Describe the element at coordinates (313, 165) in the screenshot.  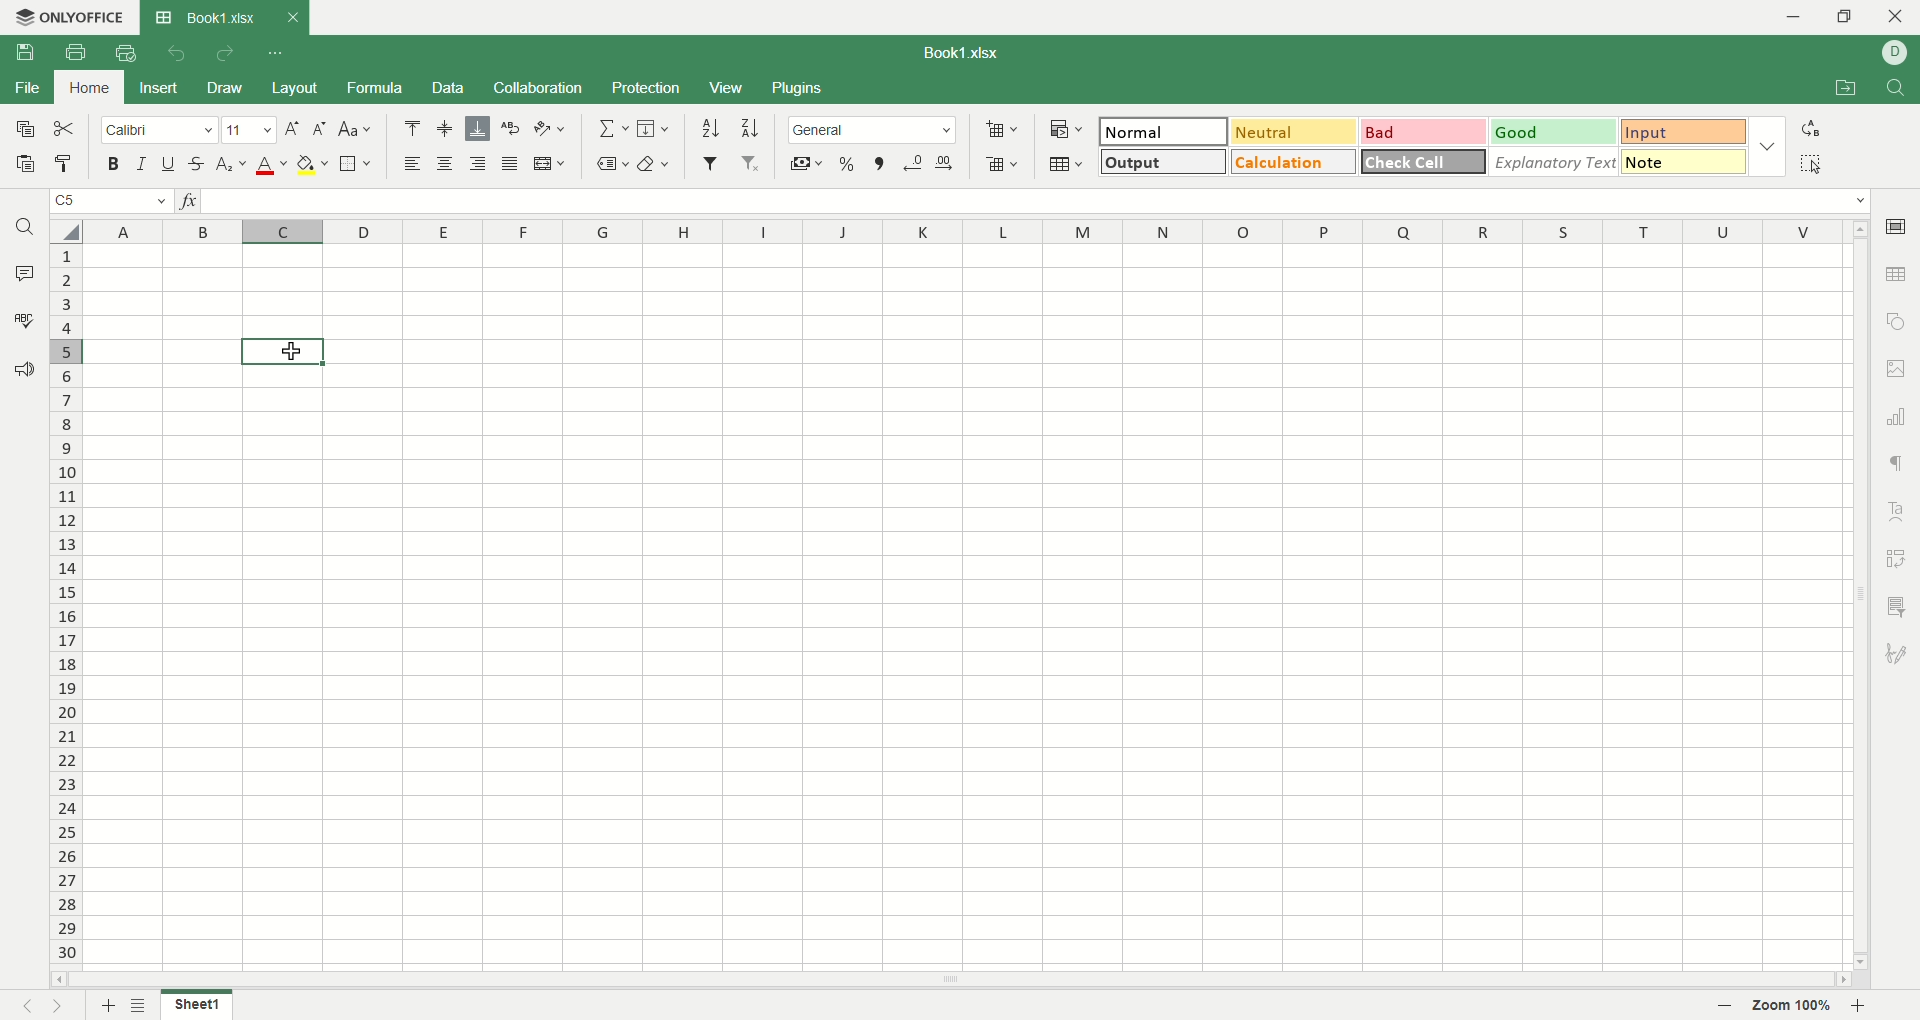
I see `fill color` at that location.